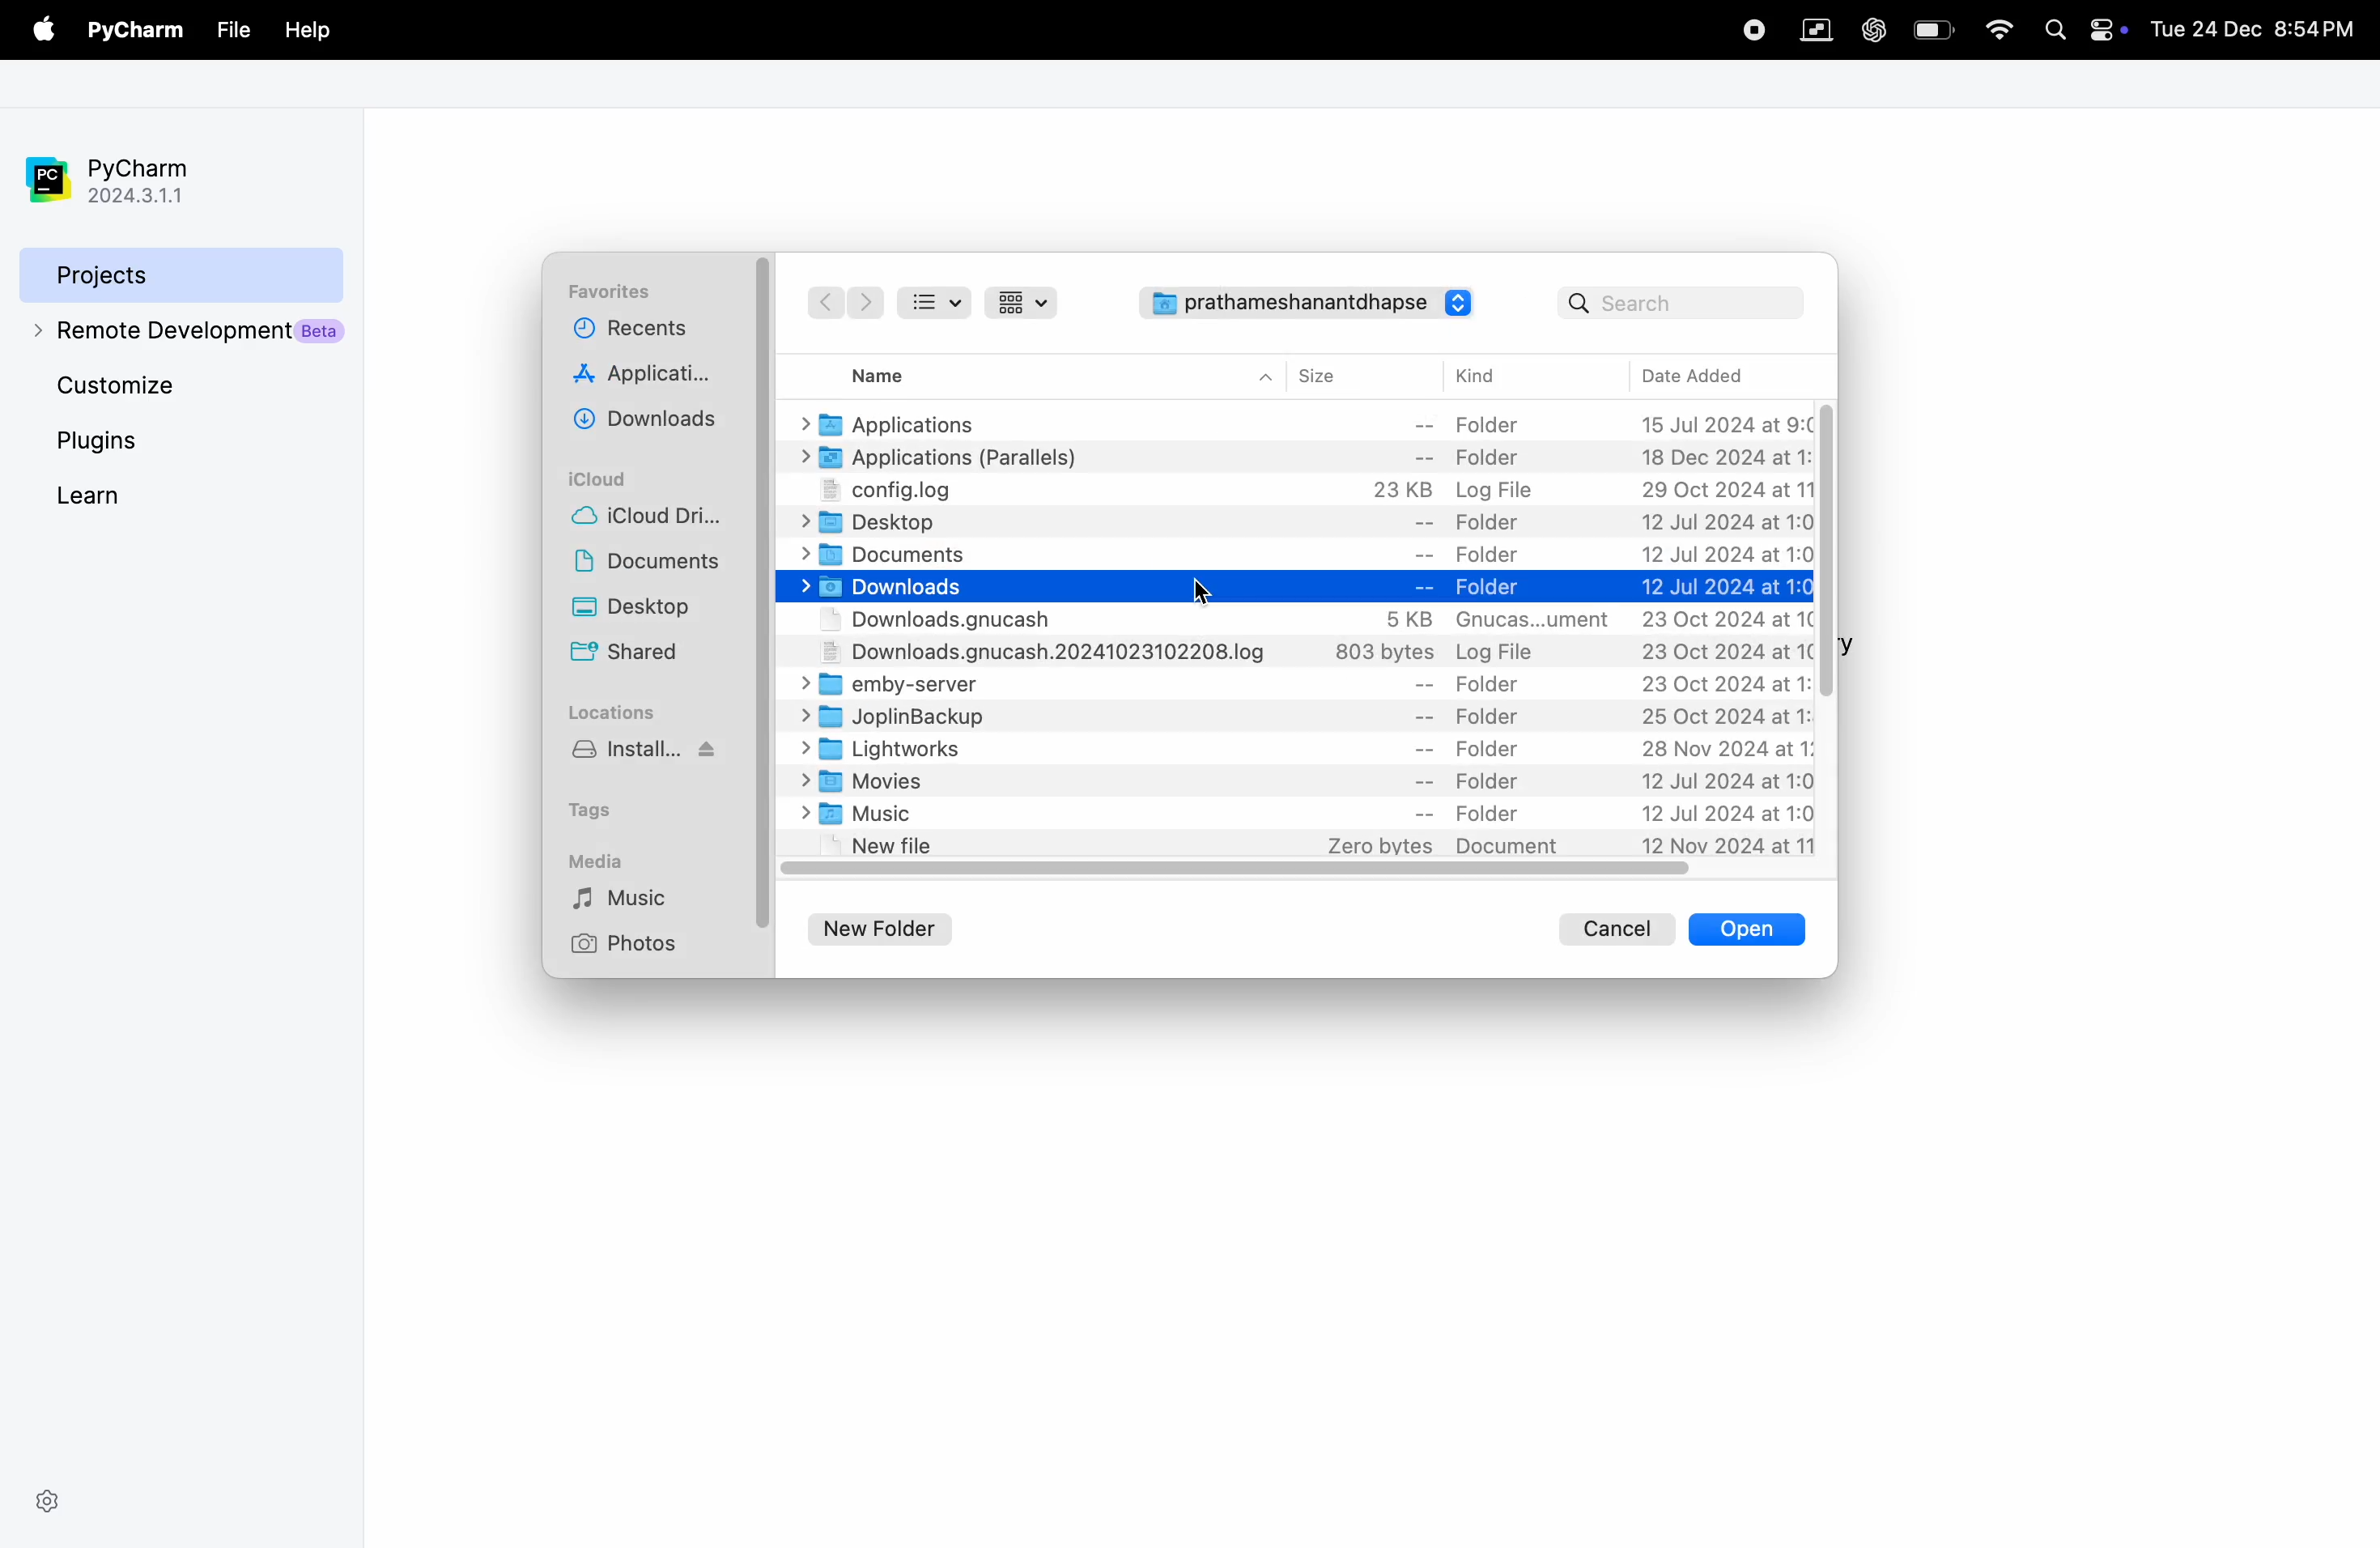 Image resolution: width=2380 pixels, height=1548 pixels. Describe the element at coordinates (1336, 374) in the screenshot. I see `size` at that location.